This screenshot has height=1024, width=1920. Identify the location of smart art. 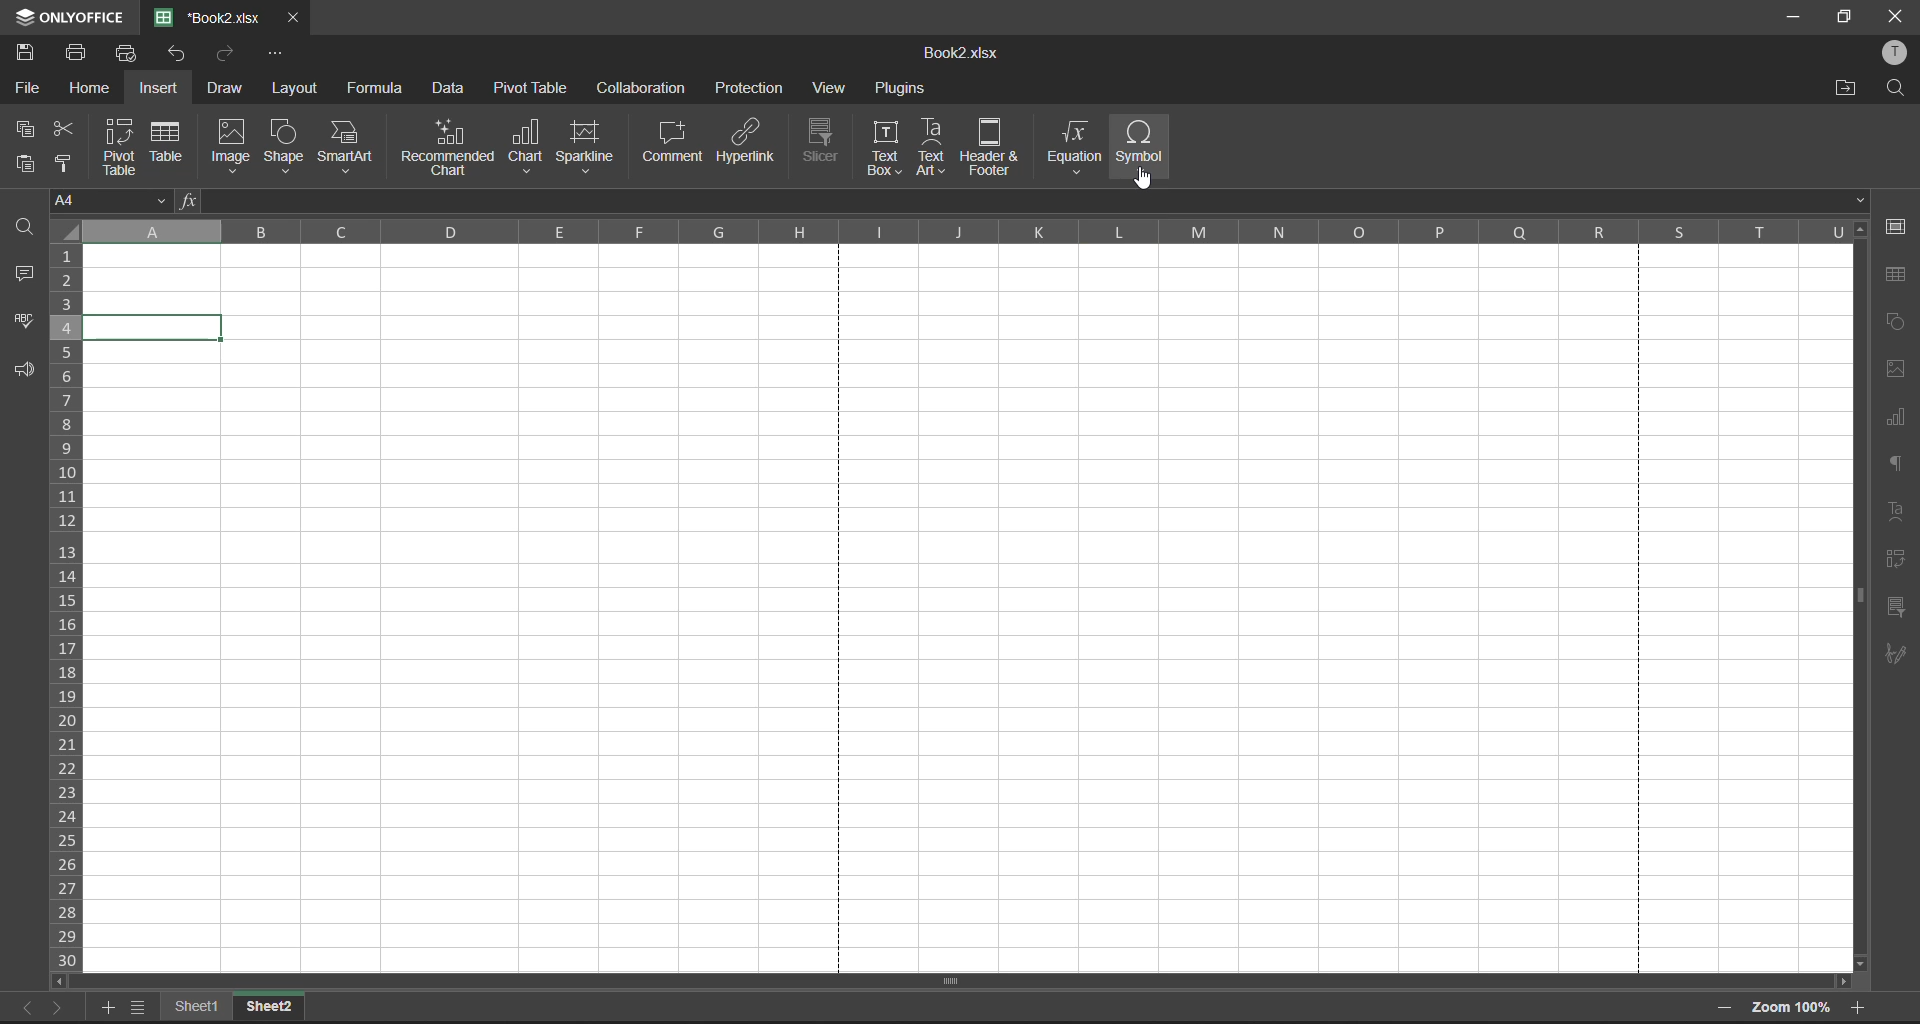
(351, 148).